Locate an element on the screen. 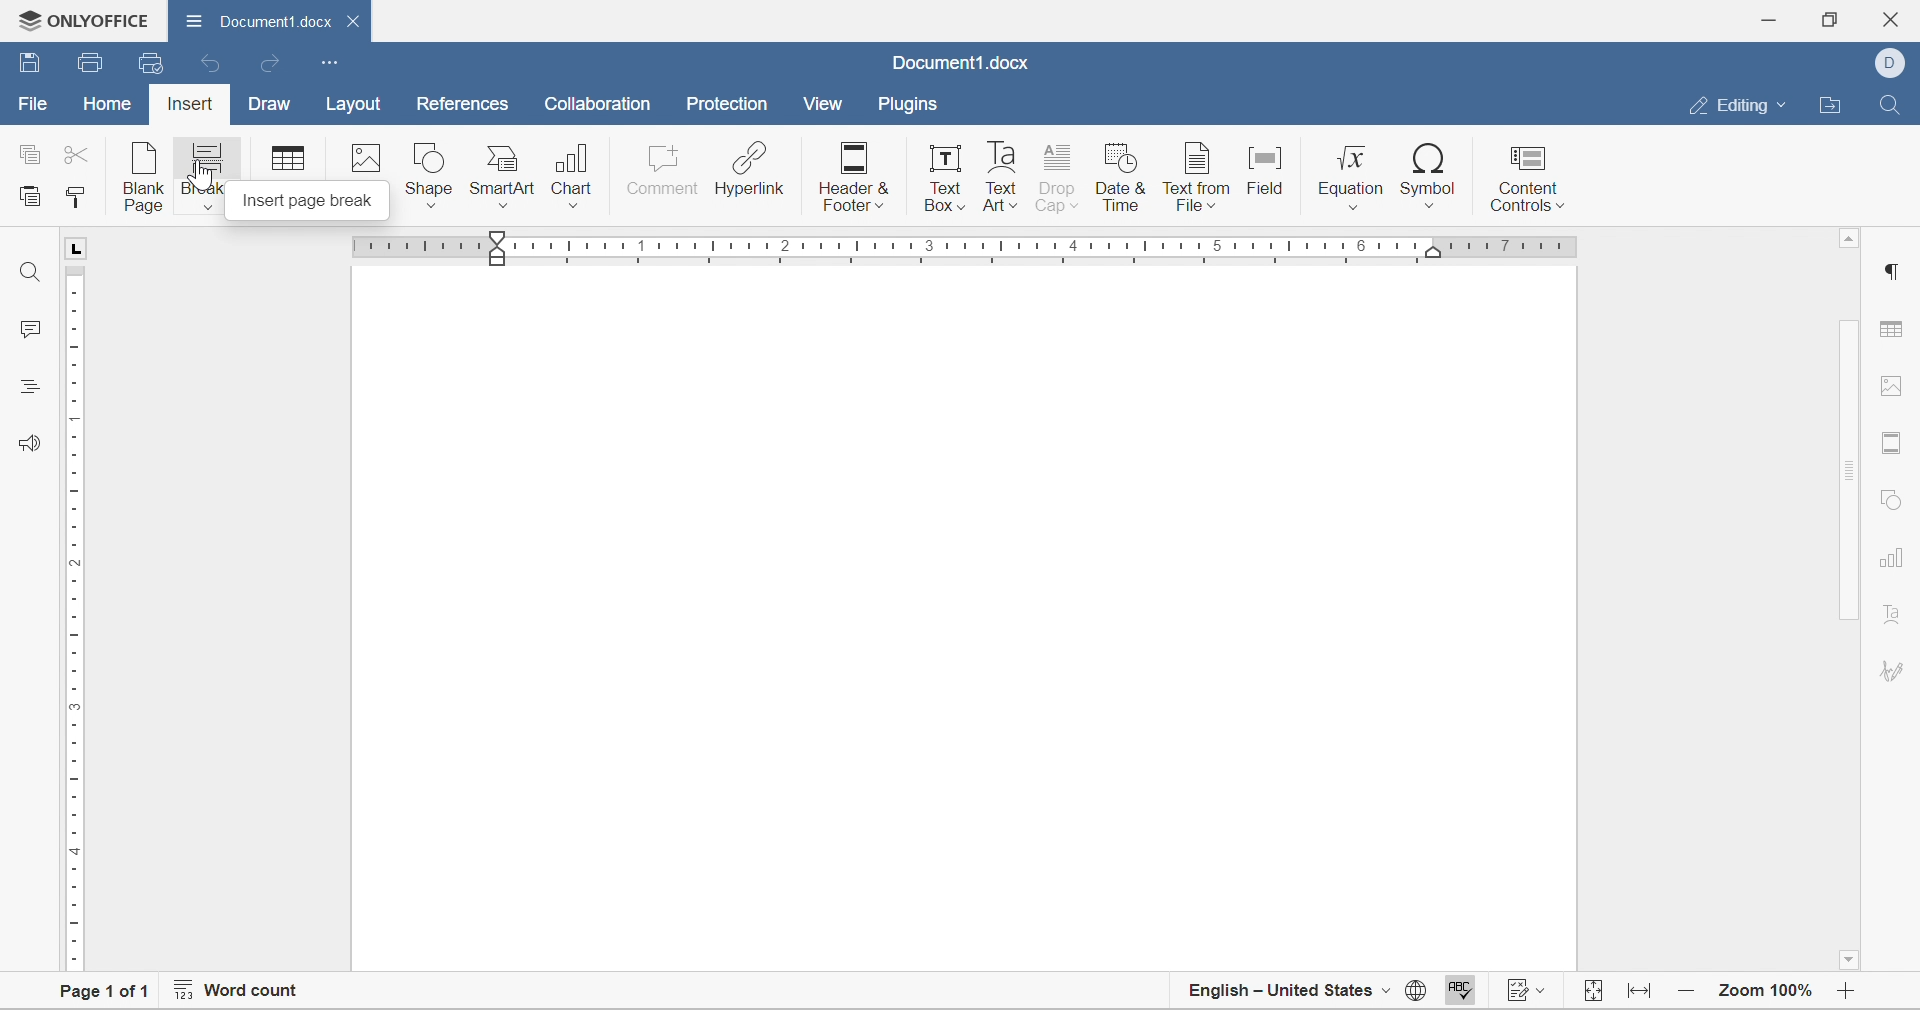 This screenshot has height=1010, width=1920. Document.docx is located at coordinates (958, 65).